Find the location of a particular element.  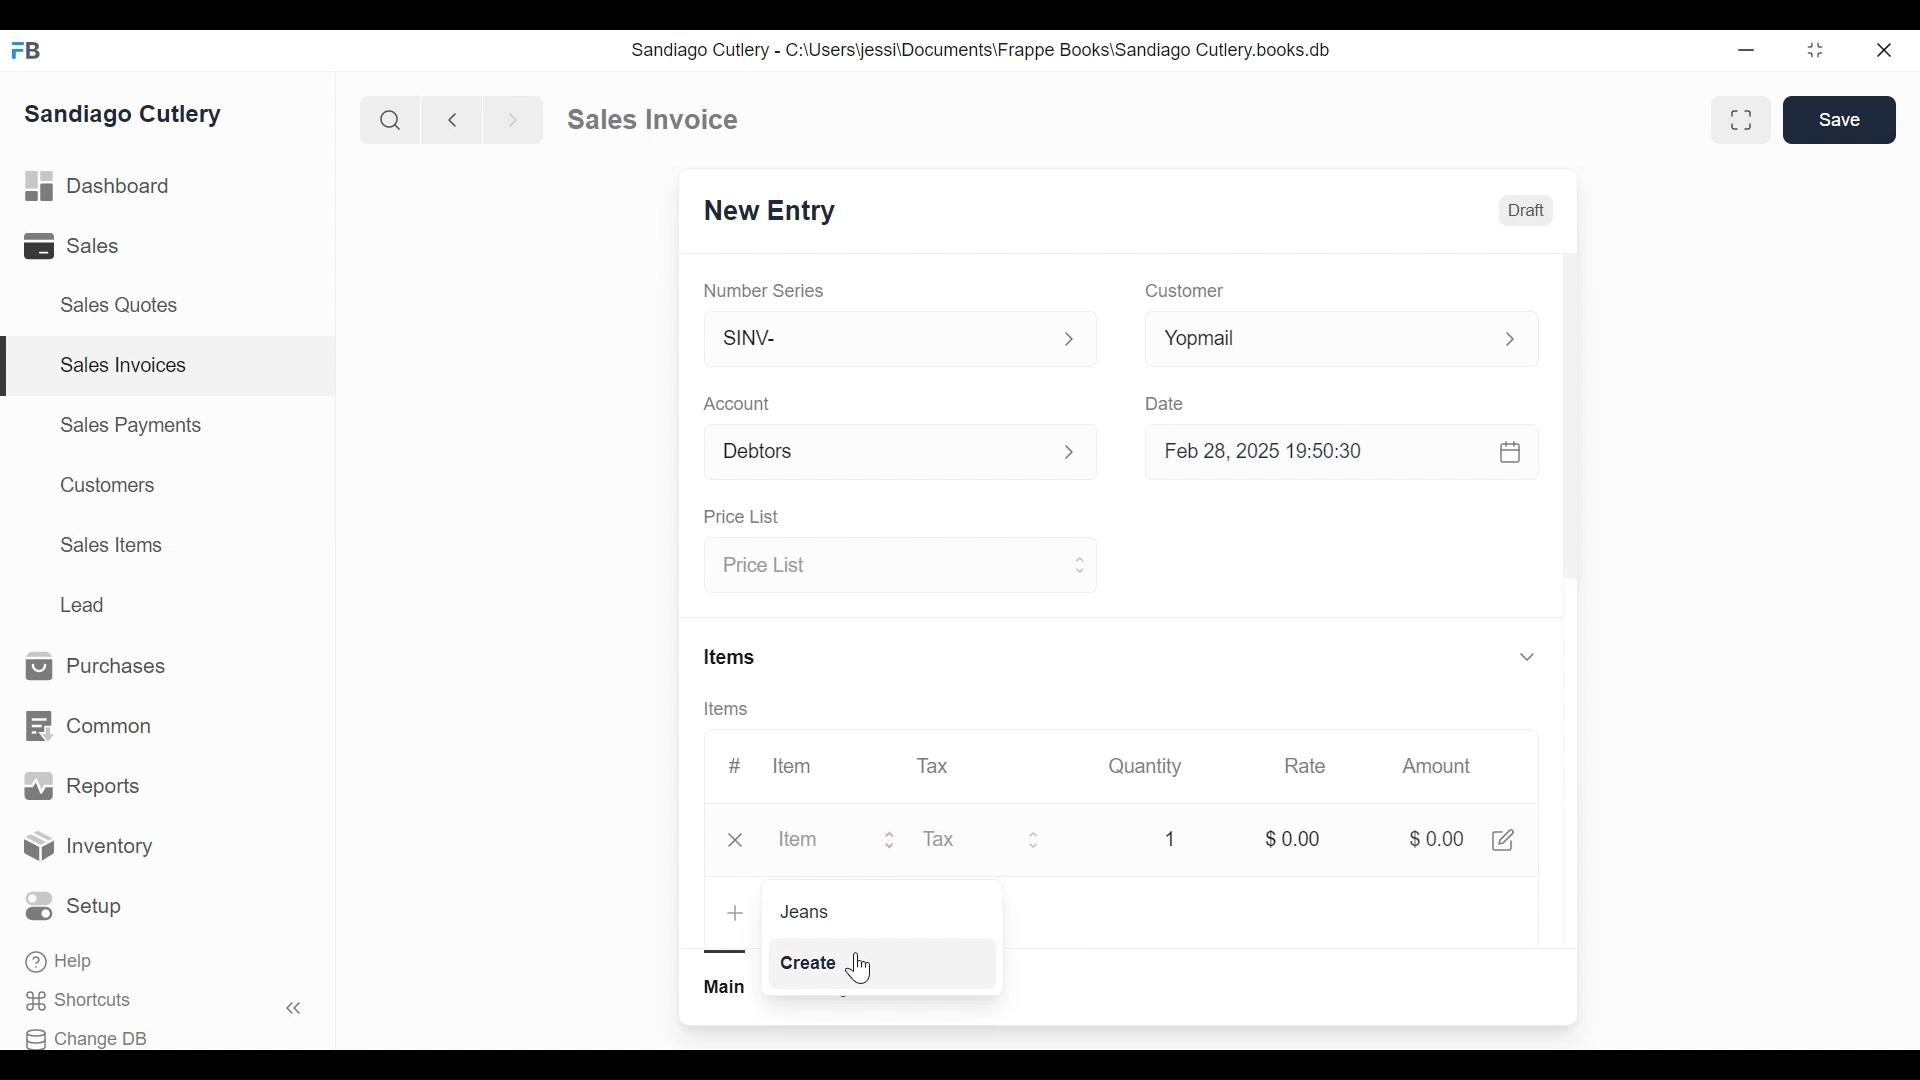

Price List is located at coordinates (746, 517).